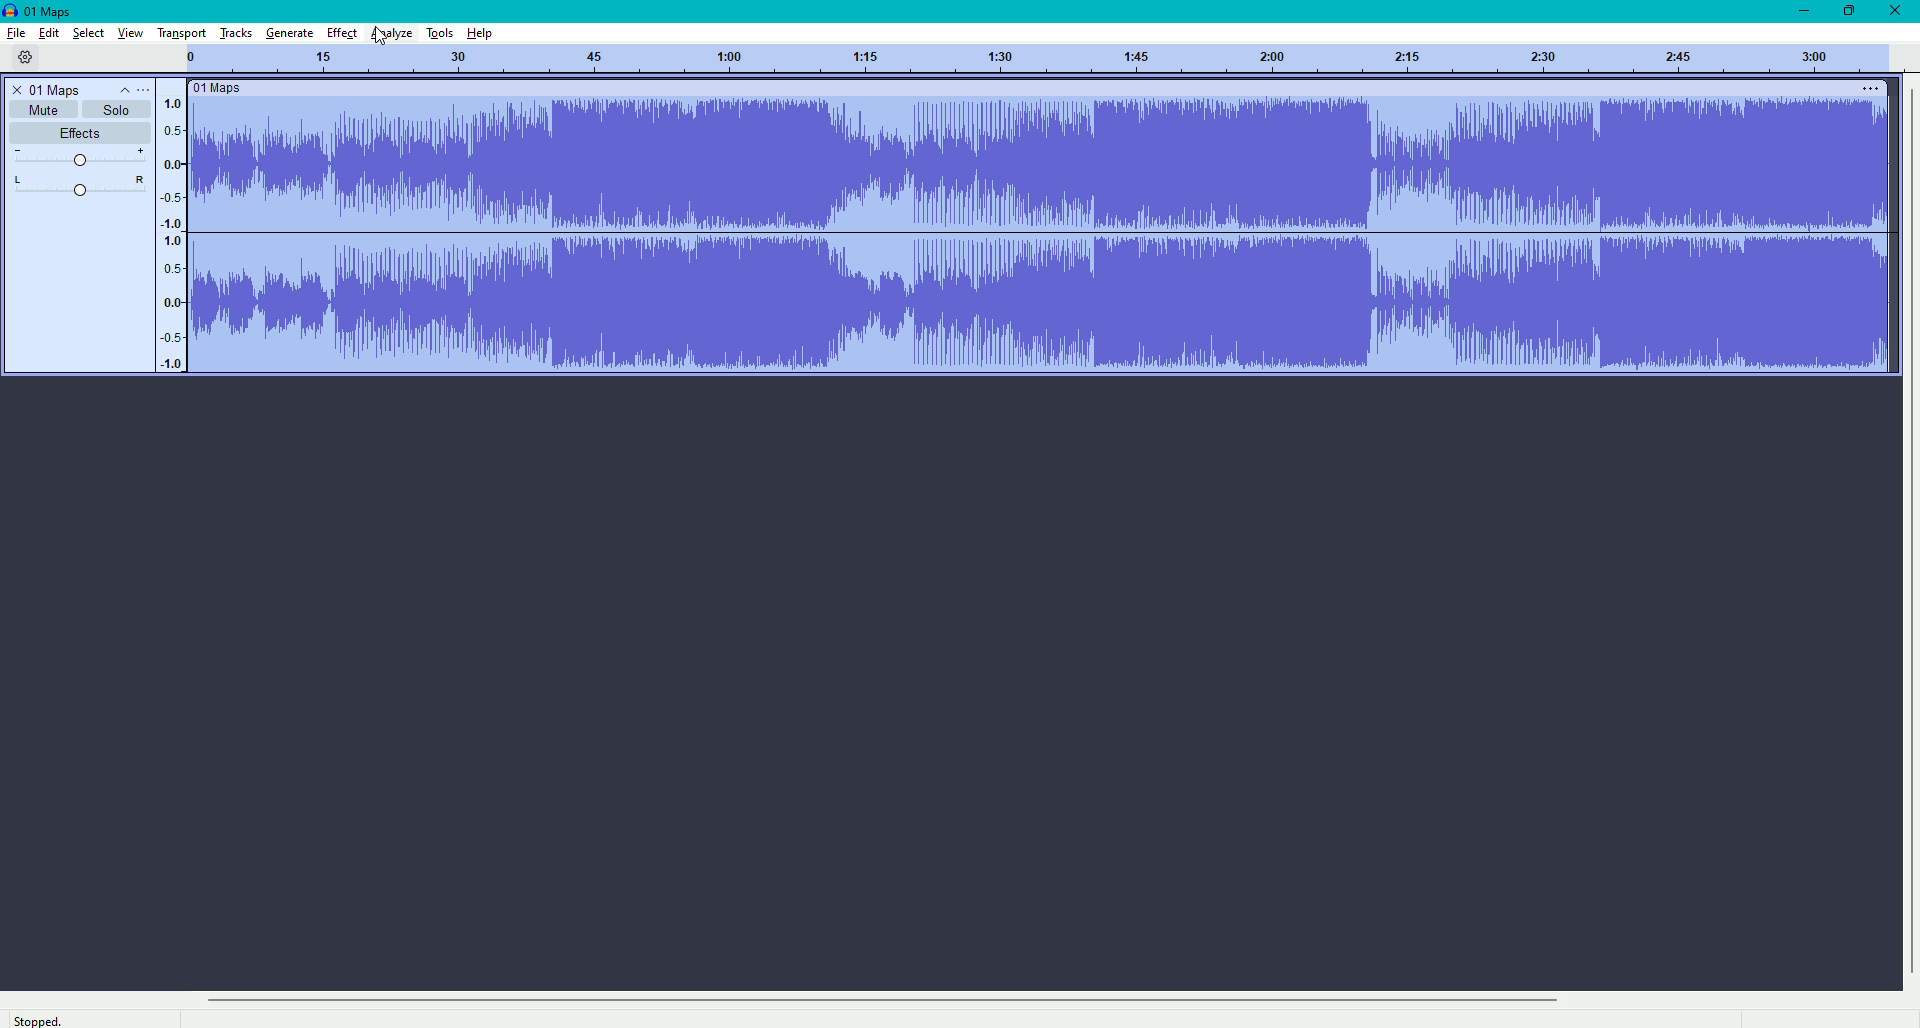 Image resolution: width=1920 pixels, height=1028 pixels. What do you see at coordinates (77, 133) in the screenshot?
I see `Effects` at bounding box center [77, 133].